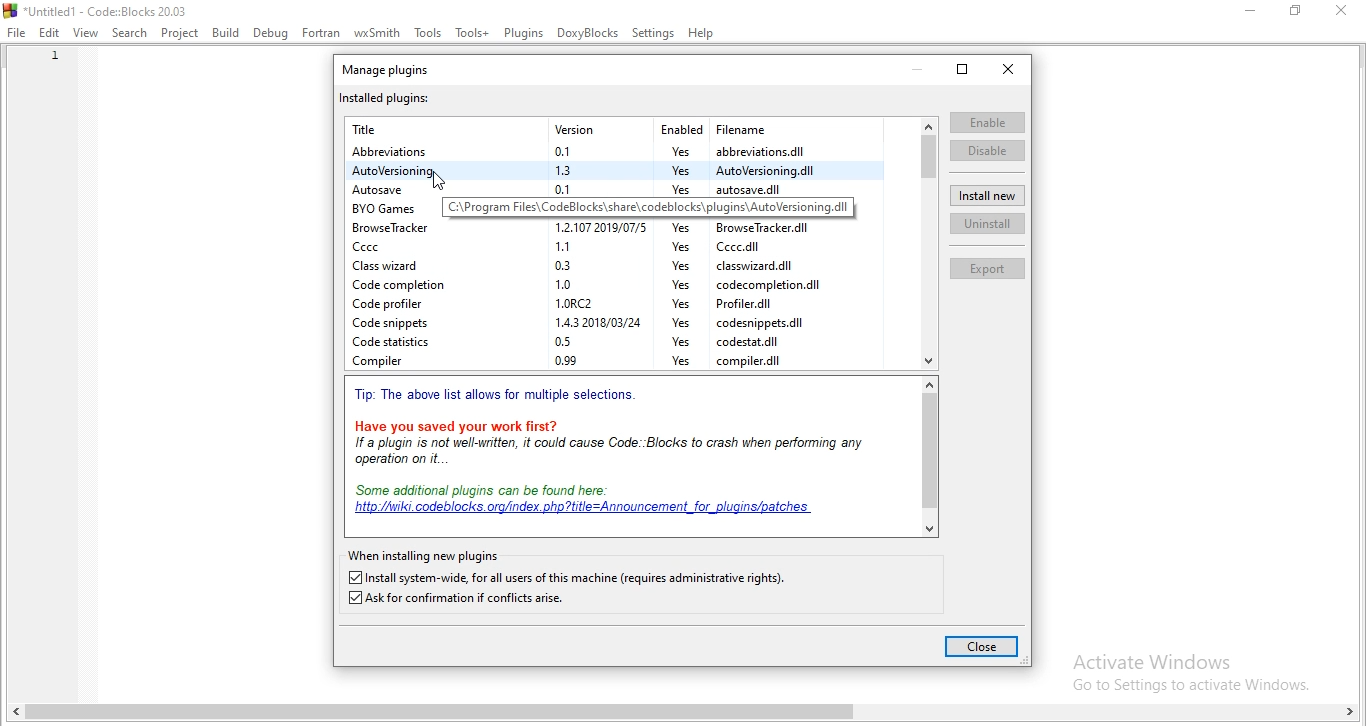  Describe the element at coordinates (575, 265) in the screenshot. I see `Class wizard 03 Yes classwizard dll` at that location.